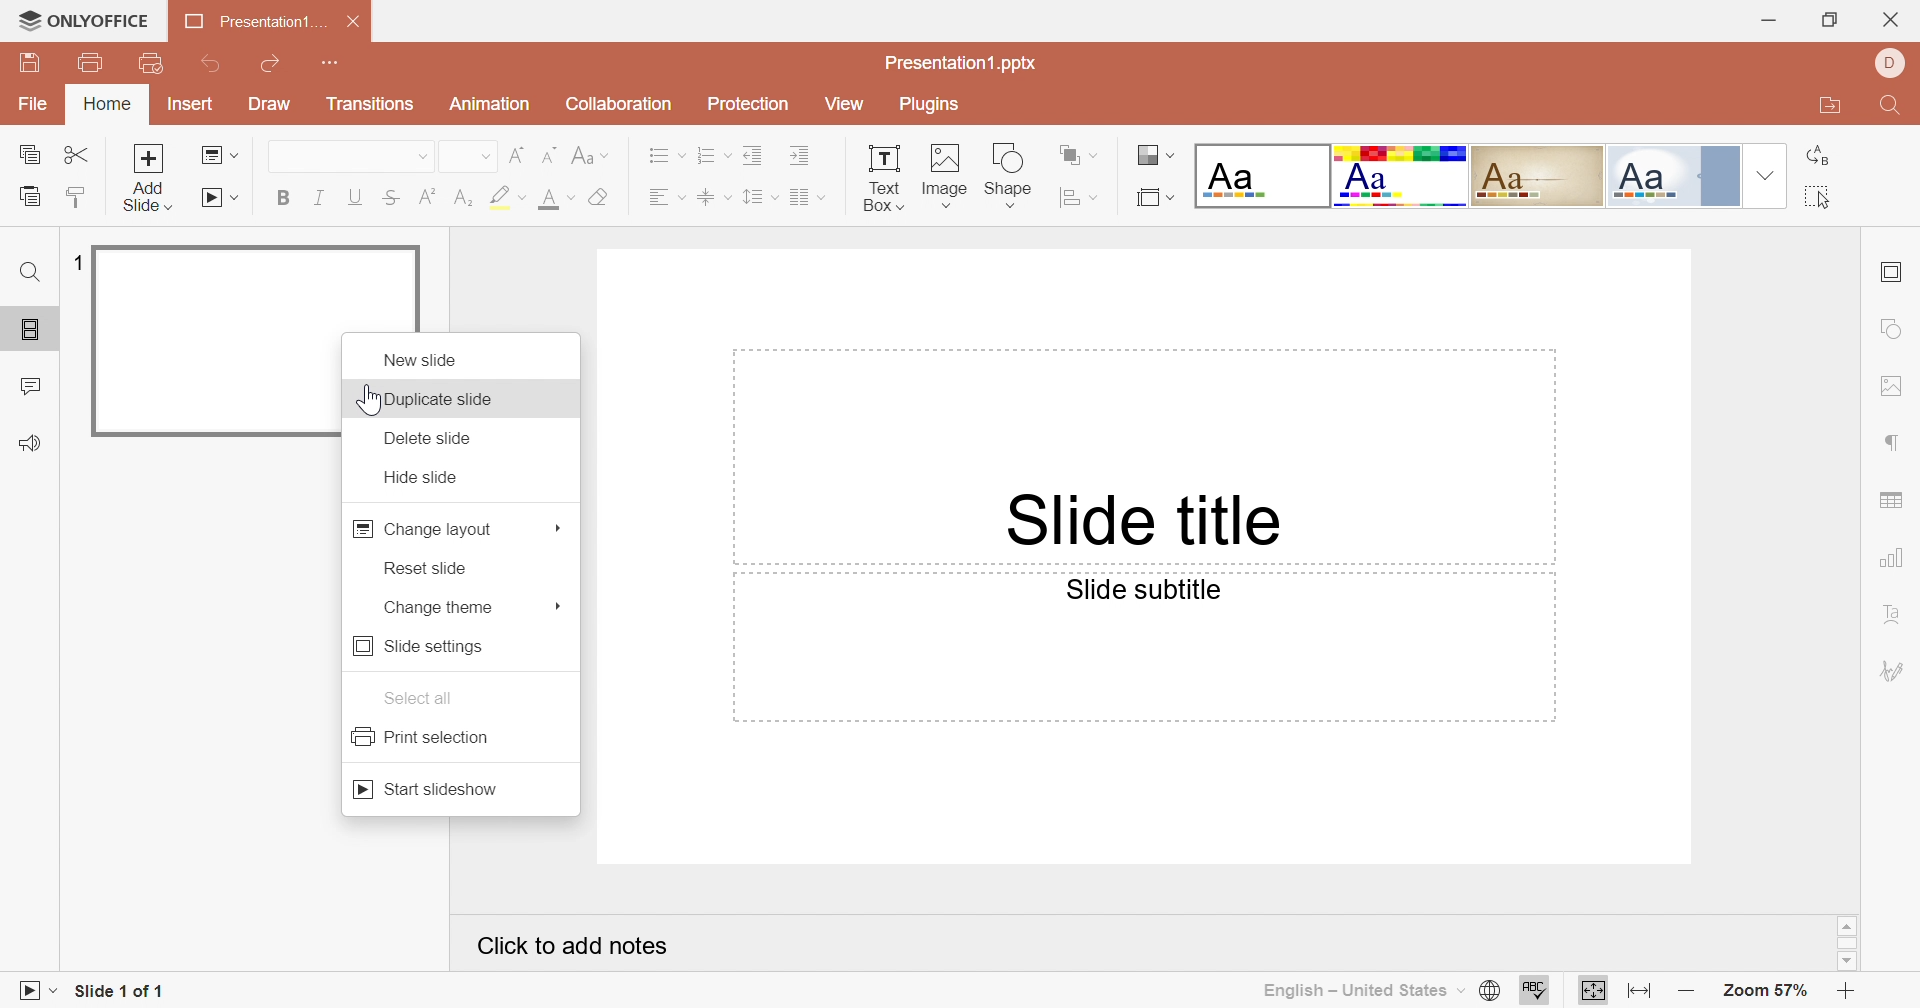 The image size is (1920, 1008). Describe the element at coordinates (1893, 614) in the screenshot. I see `Text Art settings` at that location.